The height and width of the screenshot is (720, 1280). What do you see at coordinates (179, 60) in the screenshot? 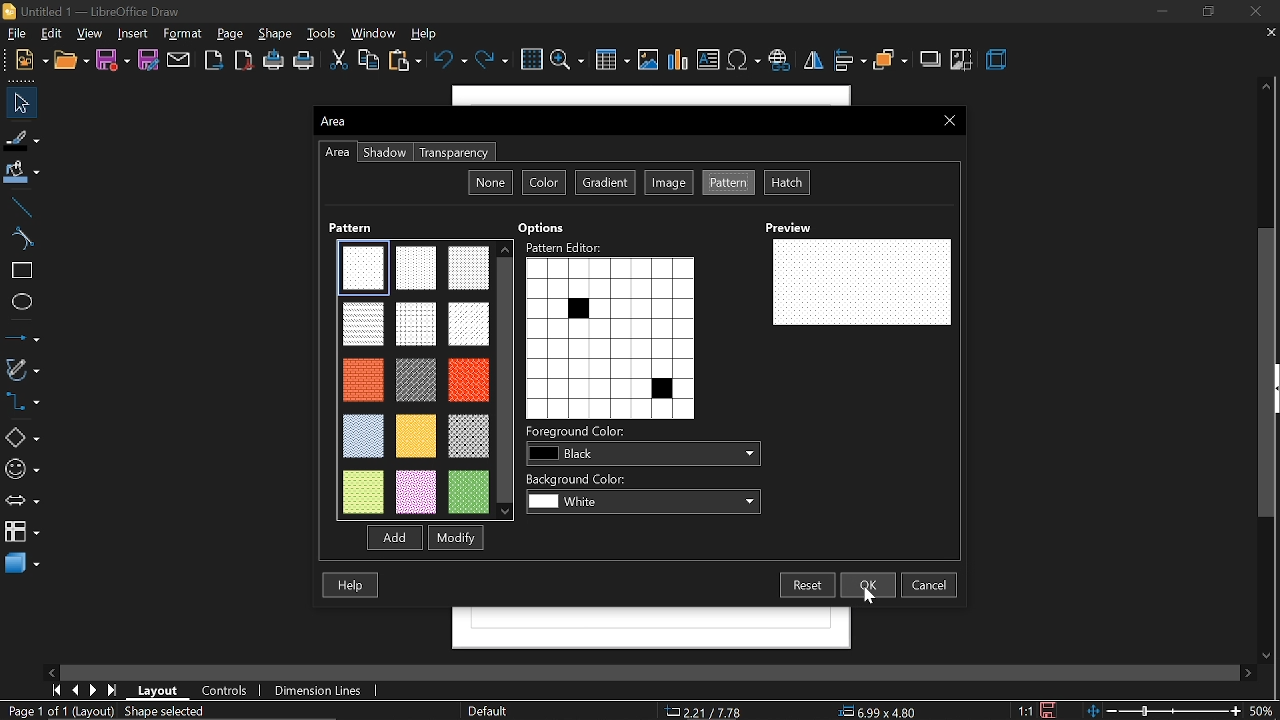
I see `attach` at bounding box center [179, 60].